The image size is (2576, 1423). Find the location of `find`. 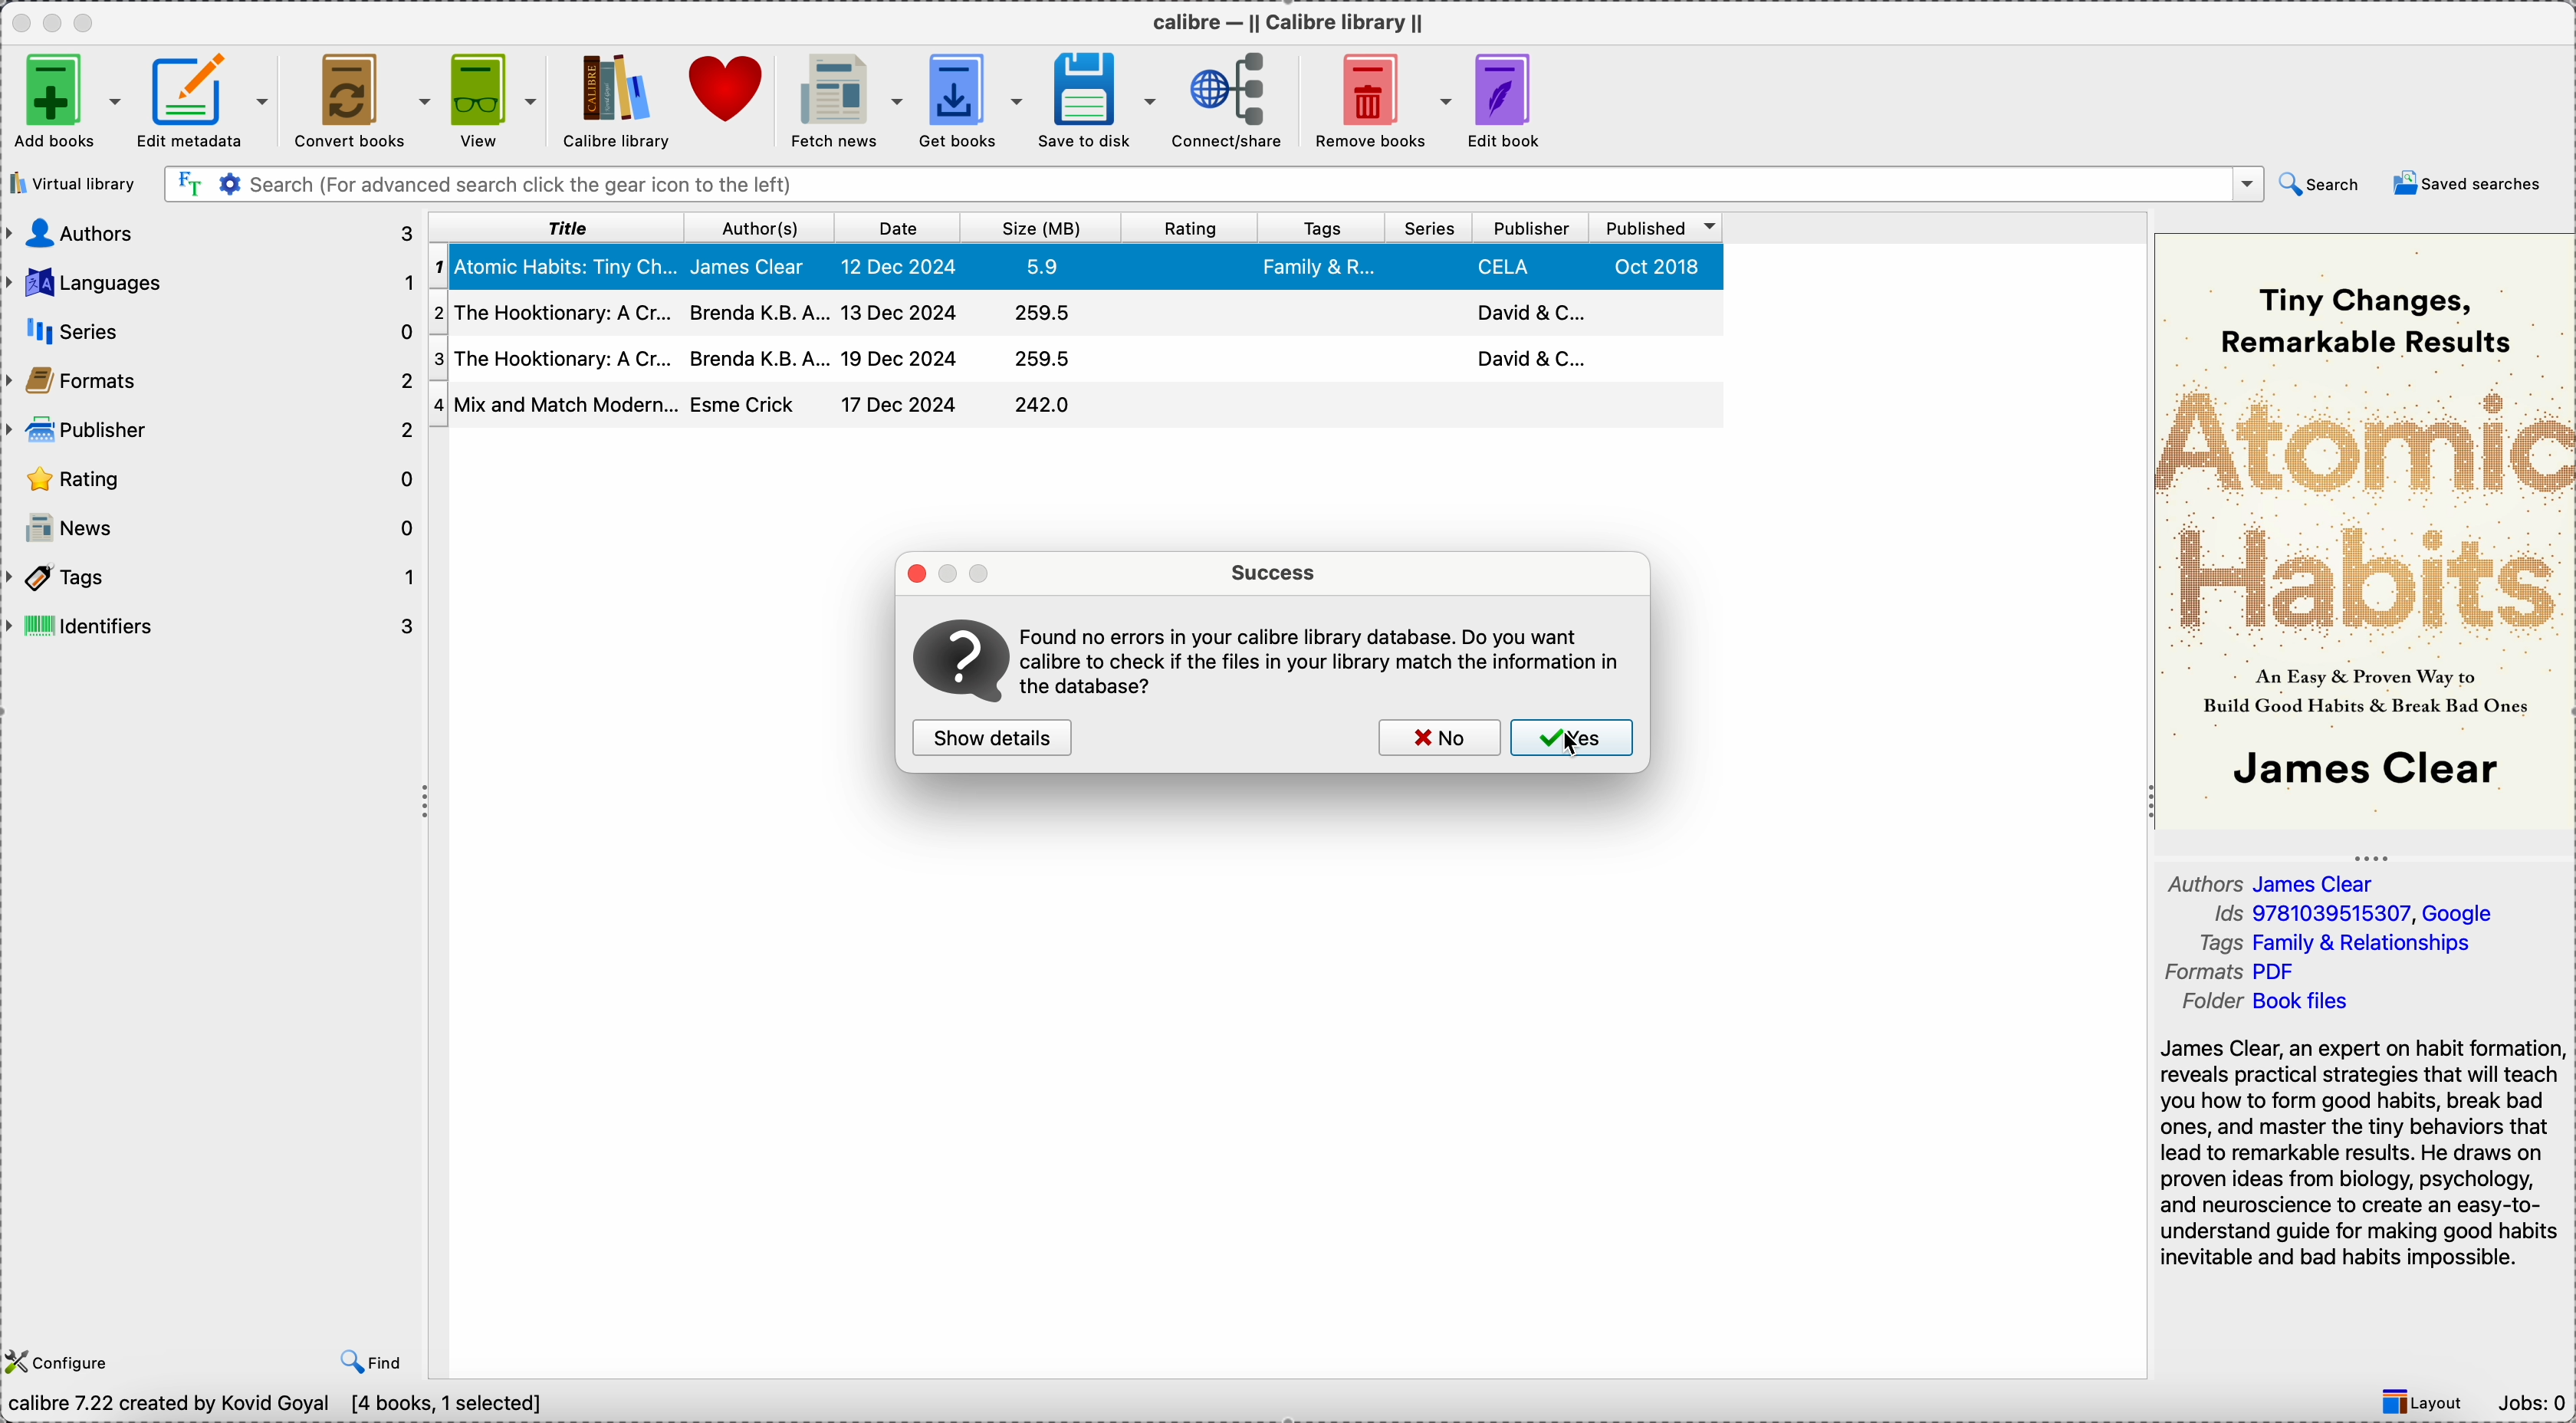

find is located at coordinates (365, 1364).